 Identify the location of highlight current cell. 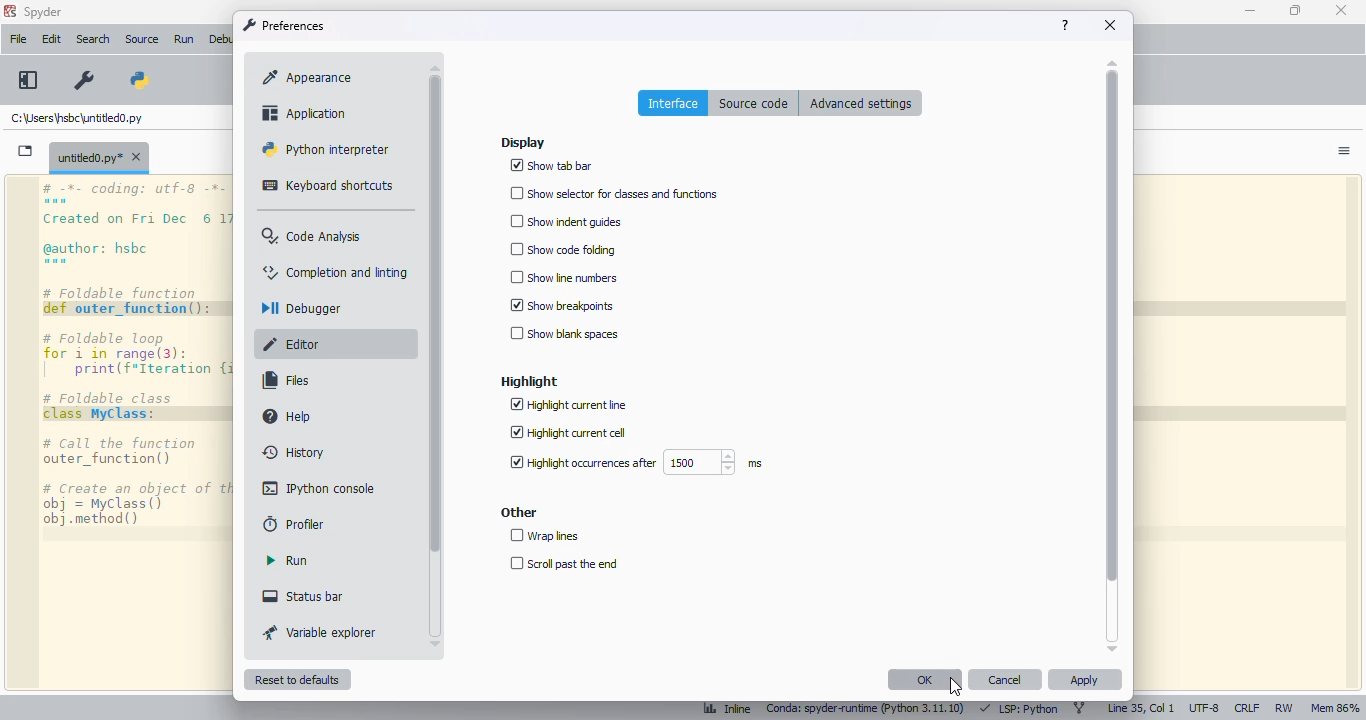
(567, 433).